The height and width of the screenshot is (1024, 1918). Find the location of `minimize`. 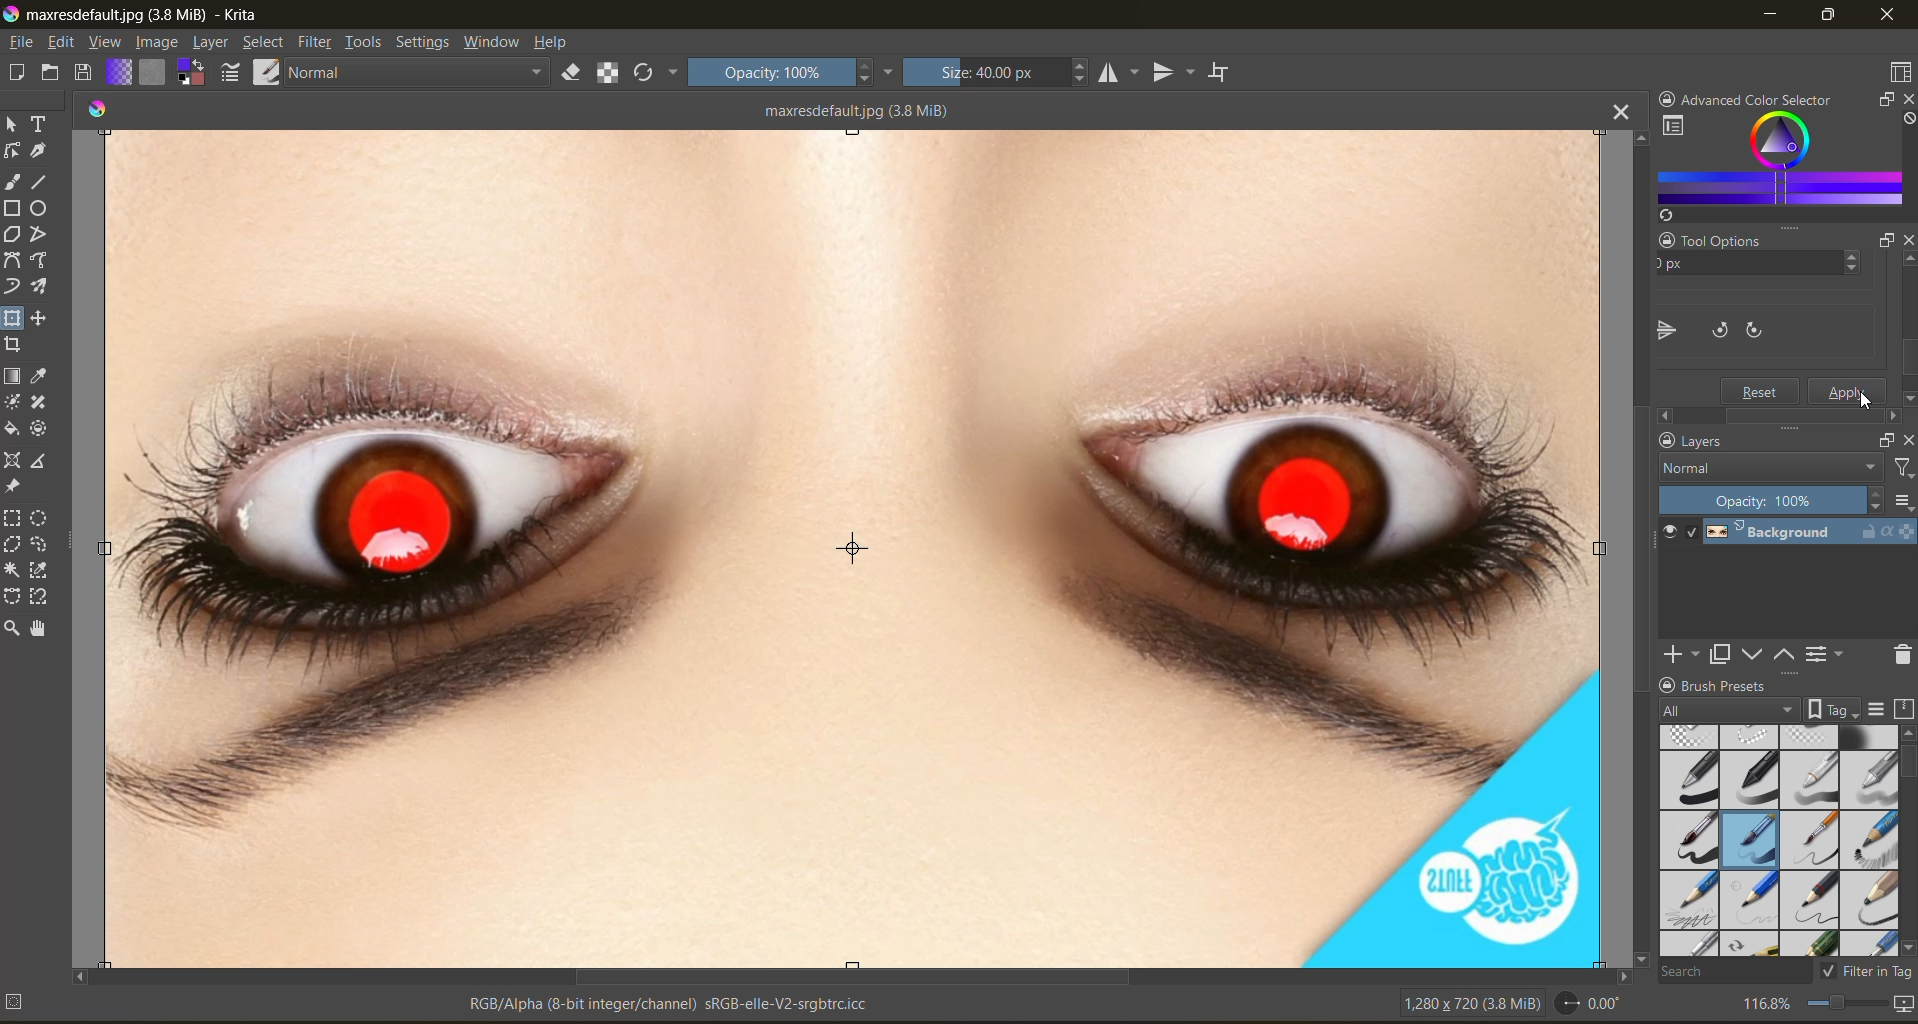

minimize is located at coordinates (1764, 18).